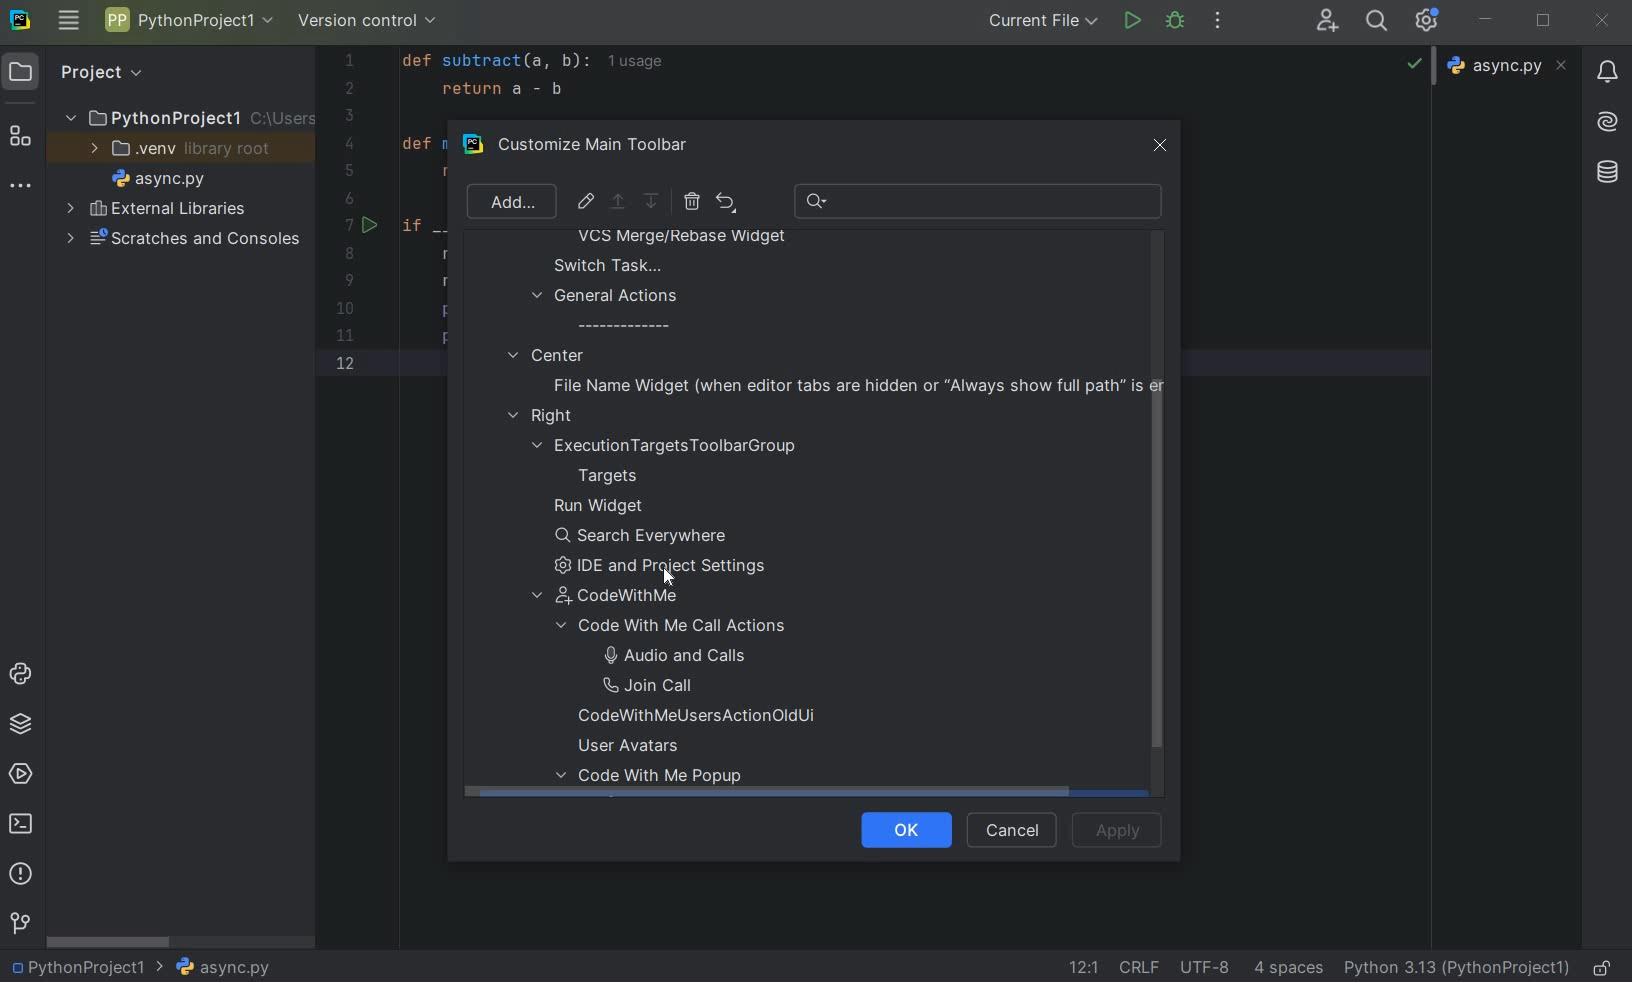  Describe the element at coordinates (617, 202) in the screenshot. I see `MOVE UP` at that location.